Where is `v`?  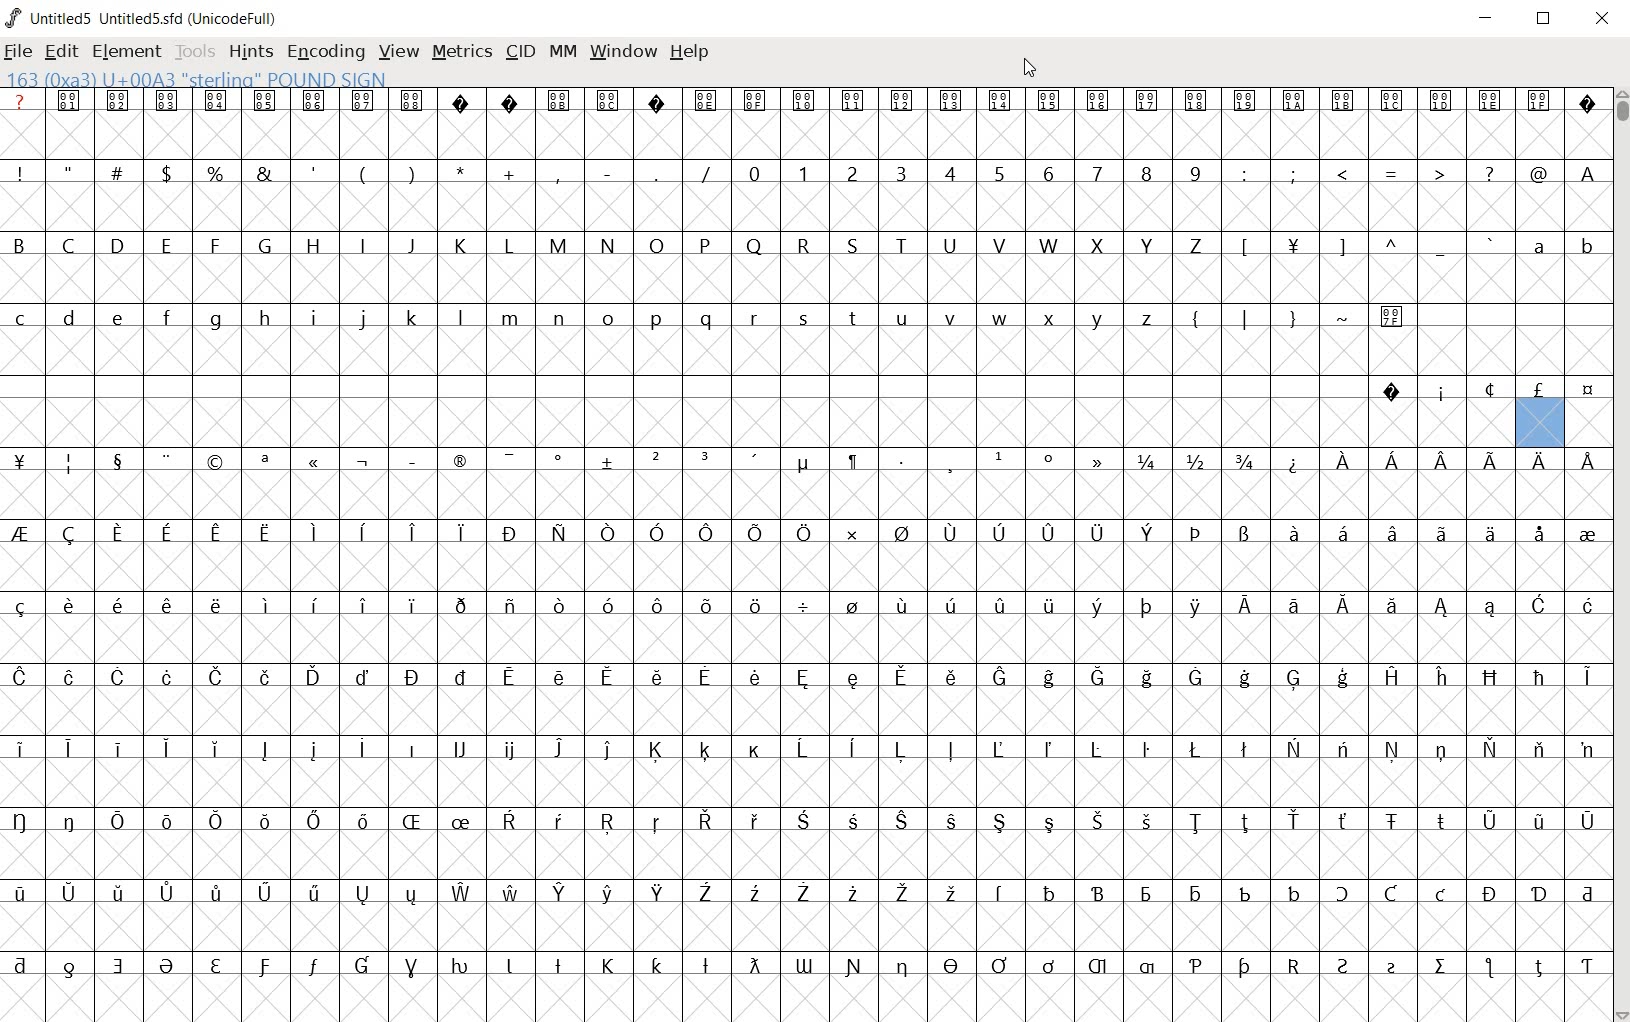
v is located at coordinates (951, 318).